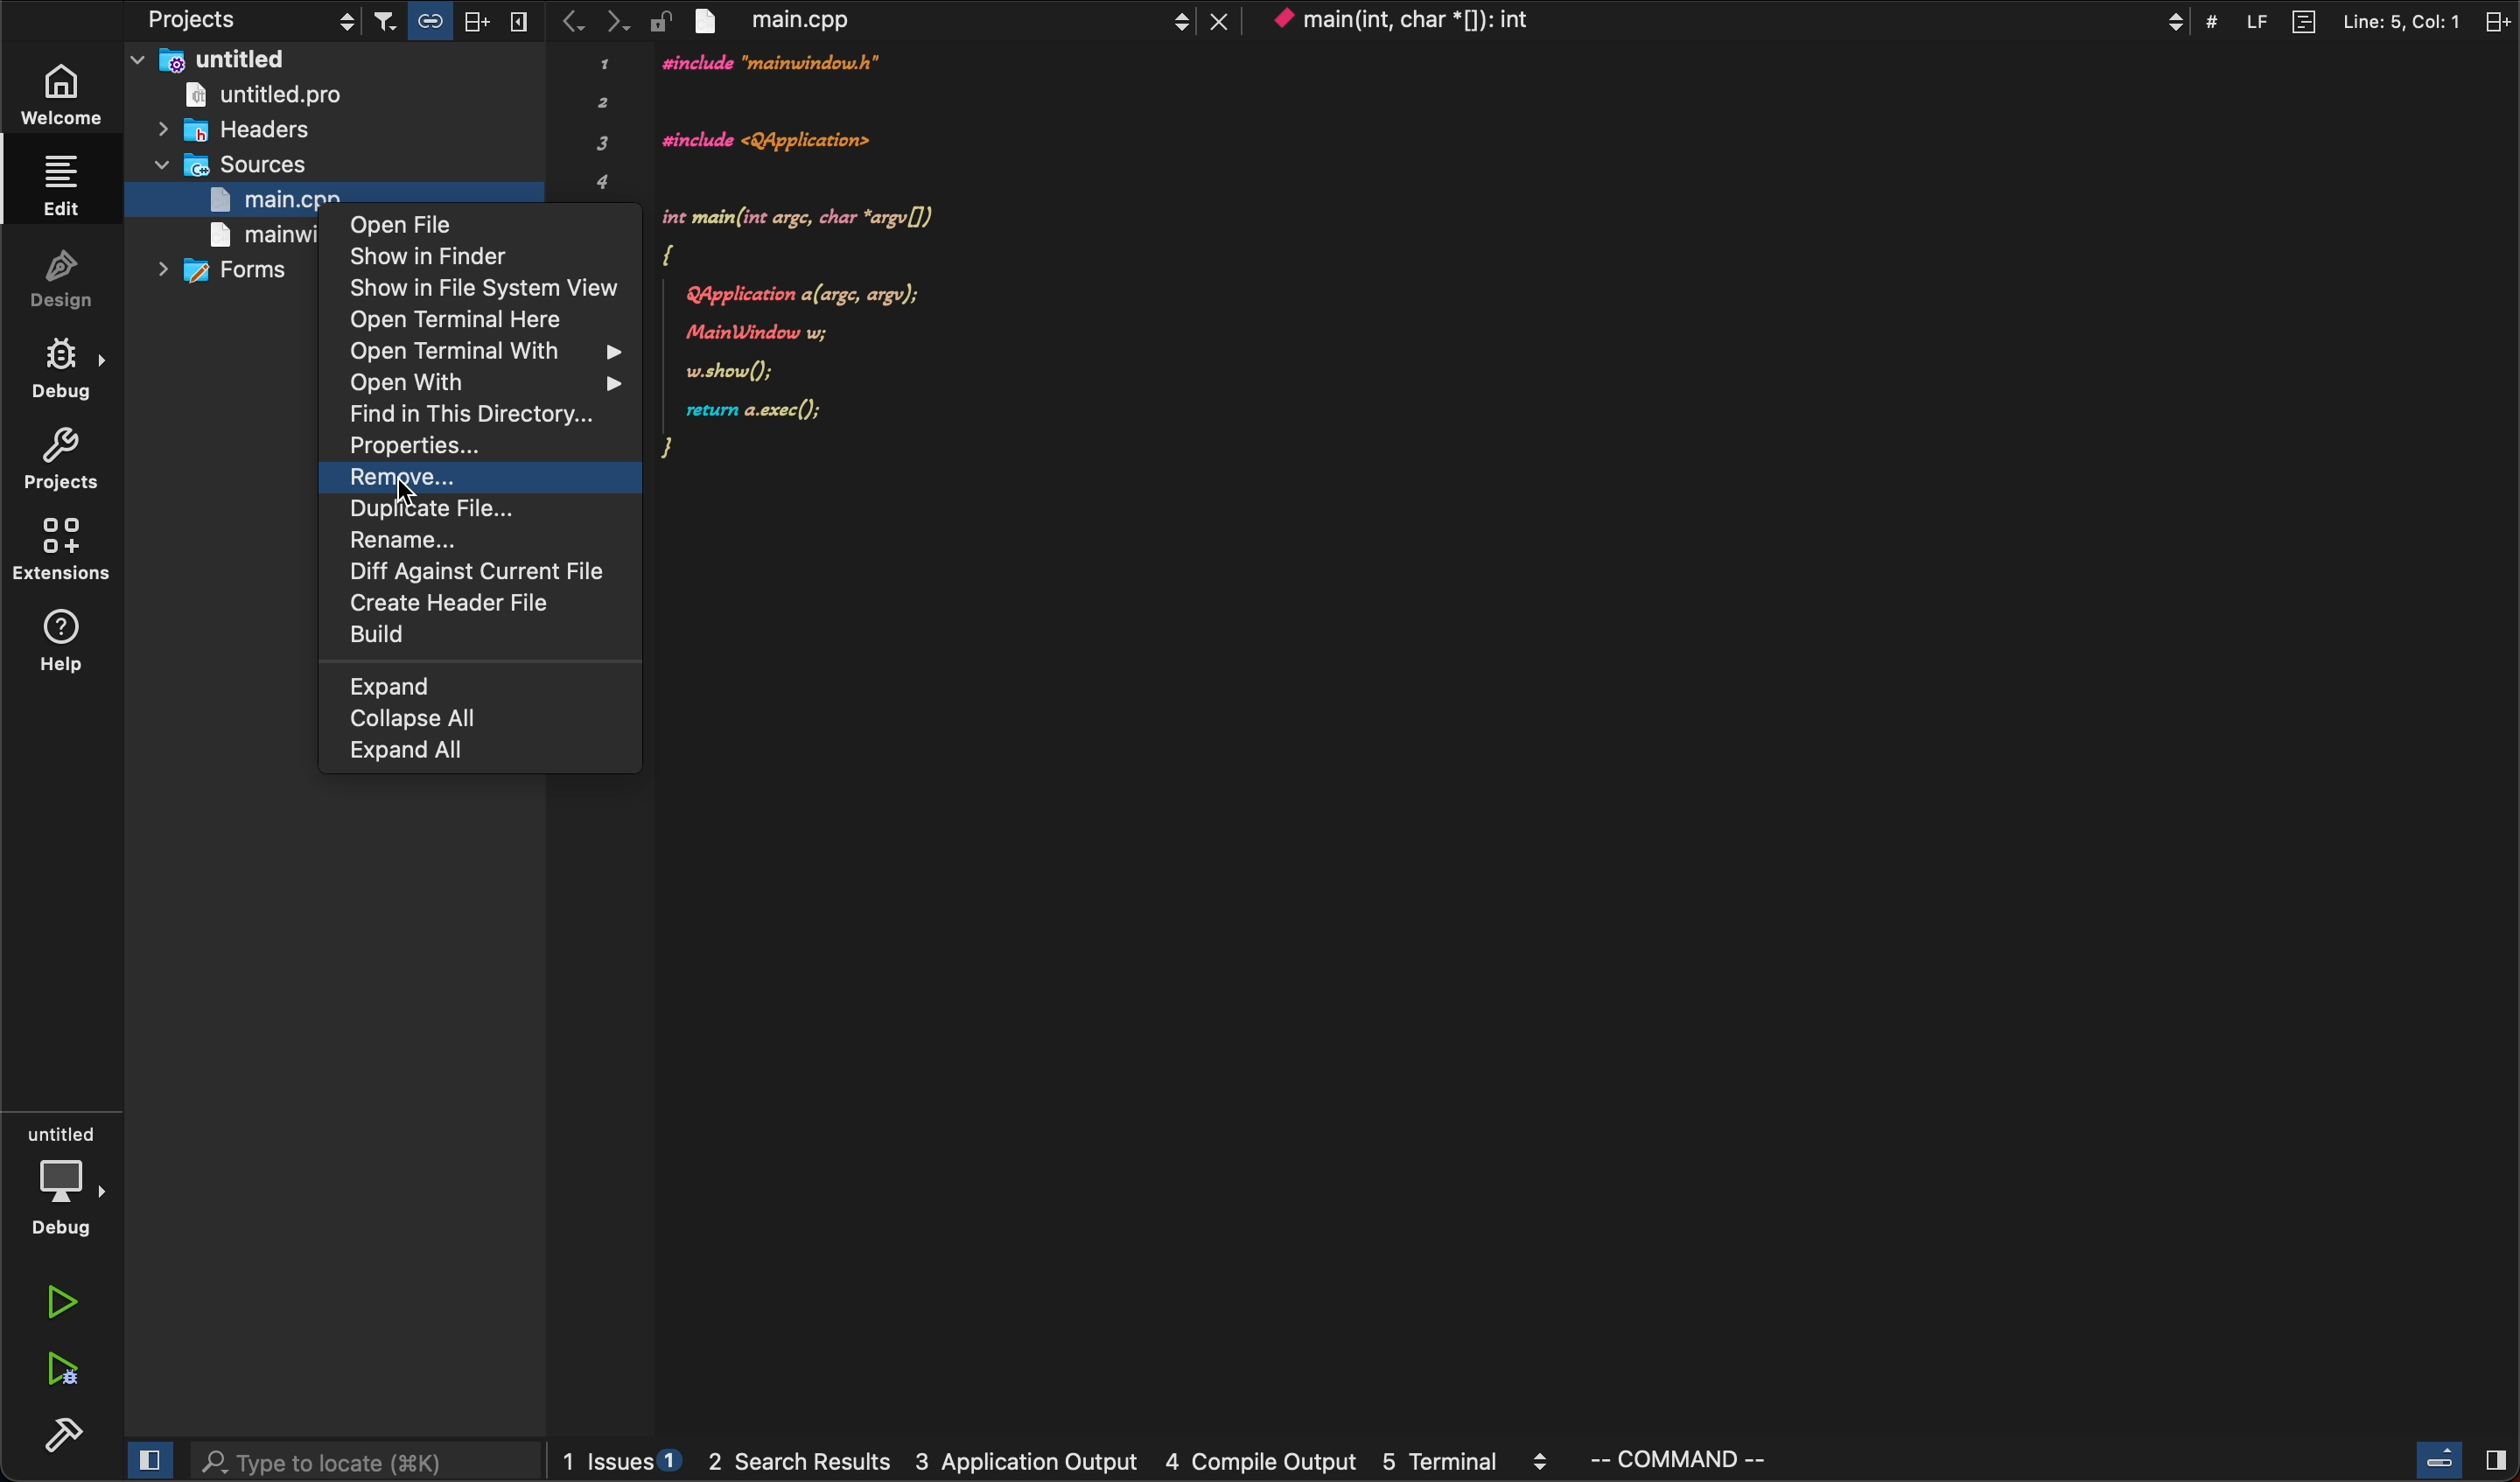 This screenshot has width=2520, height=1482. I want to click on edit, so click(64, 188).